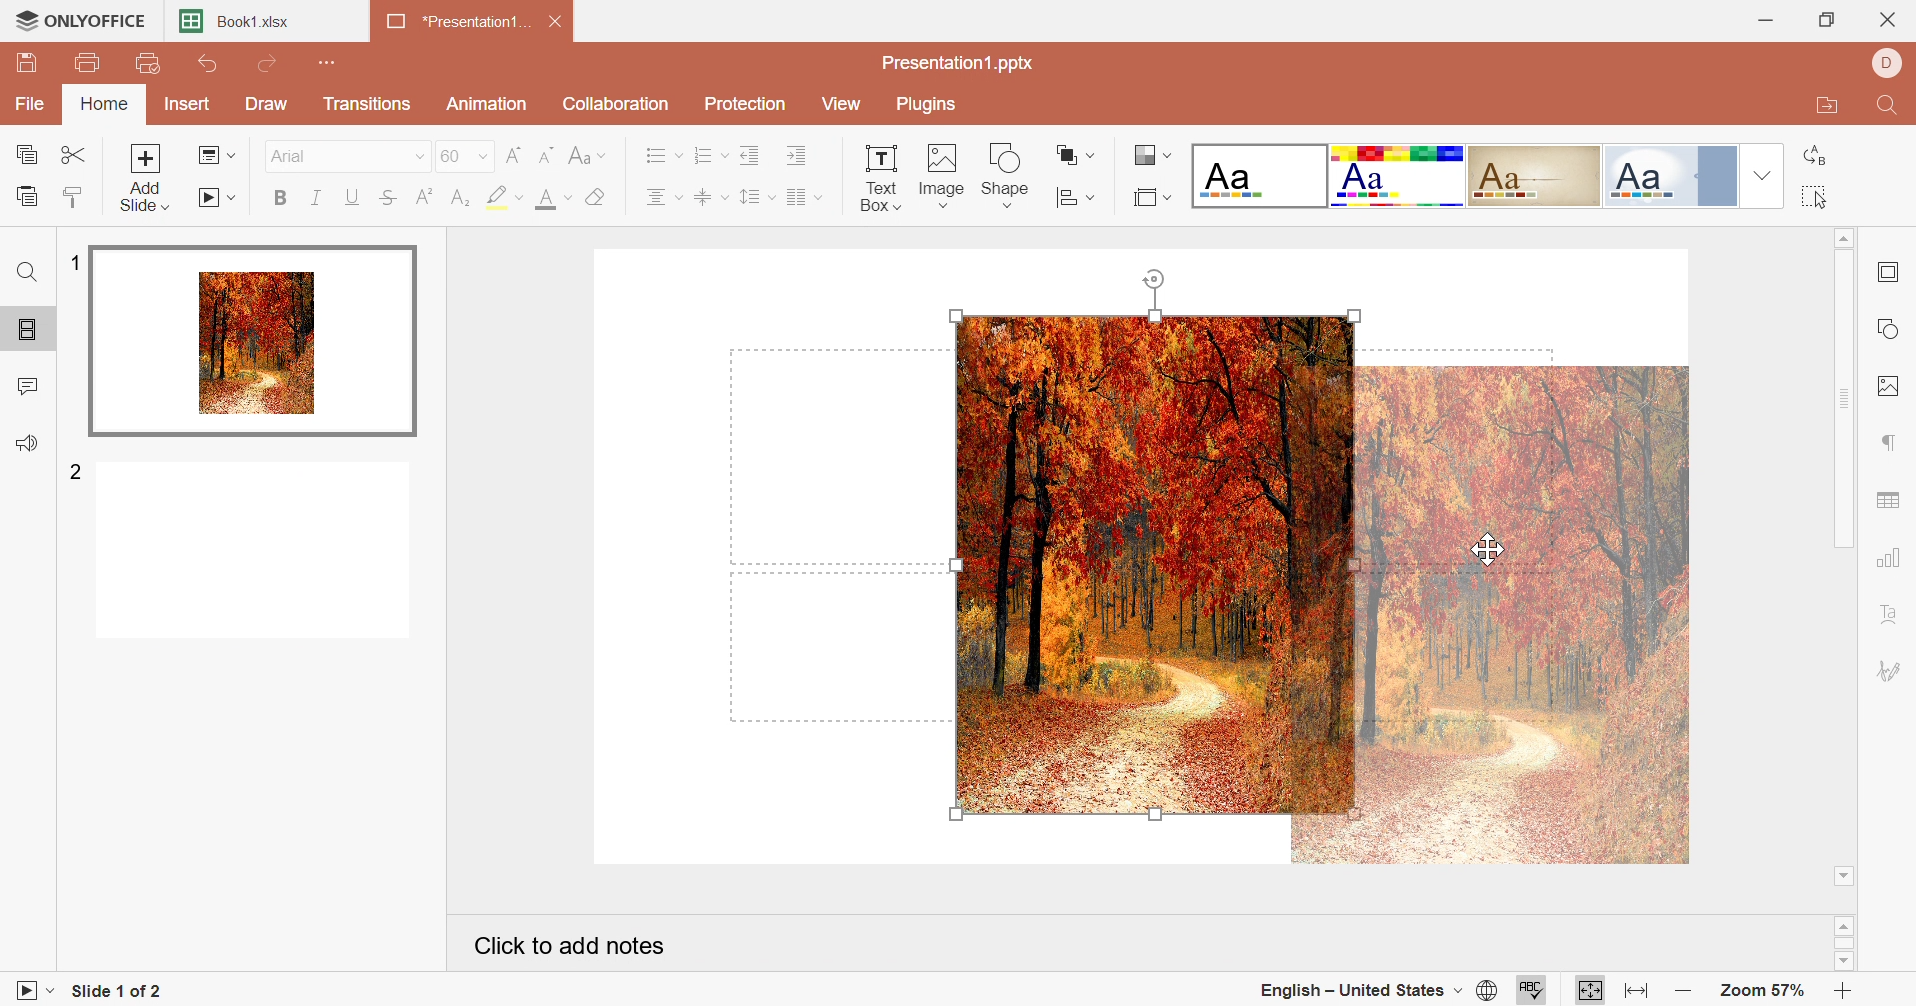 This screenshot has width=1916, height=1006. I want to click on Bold, so click(278, 201).